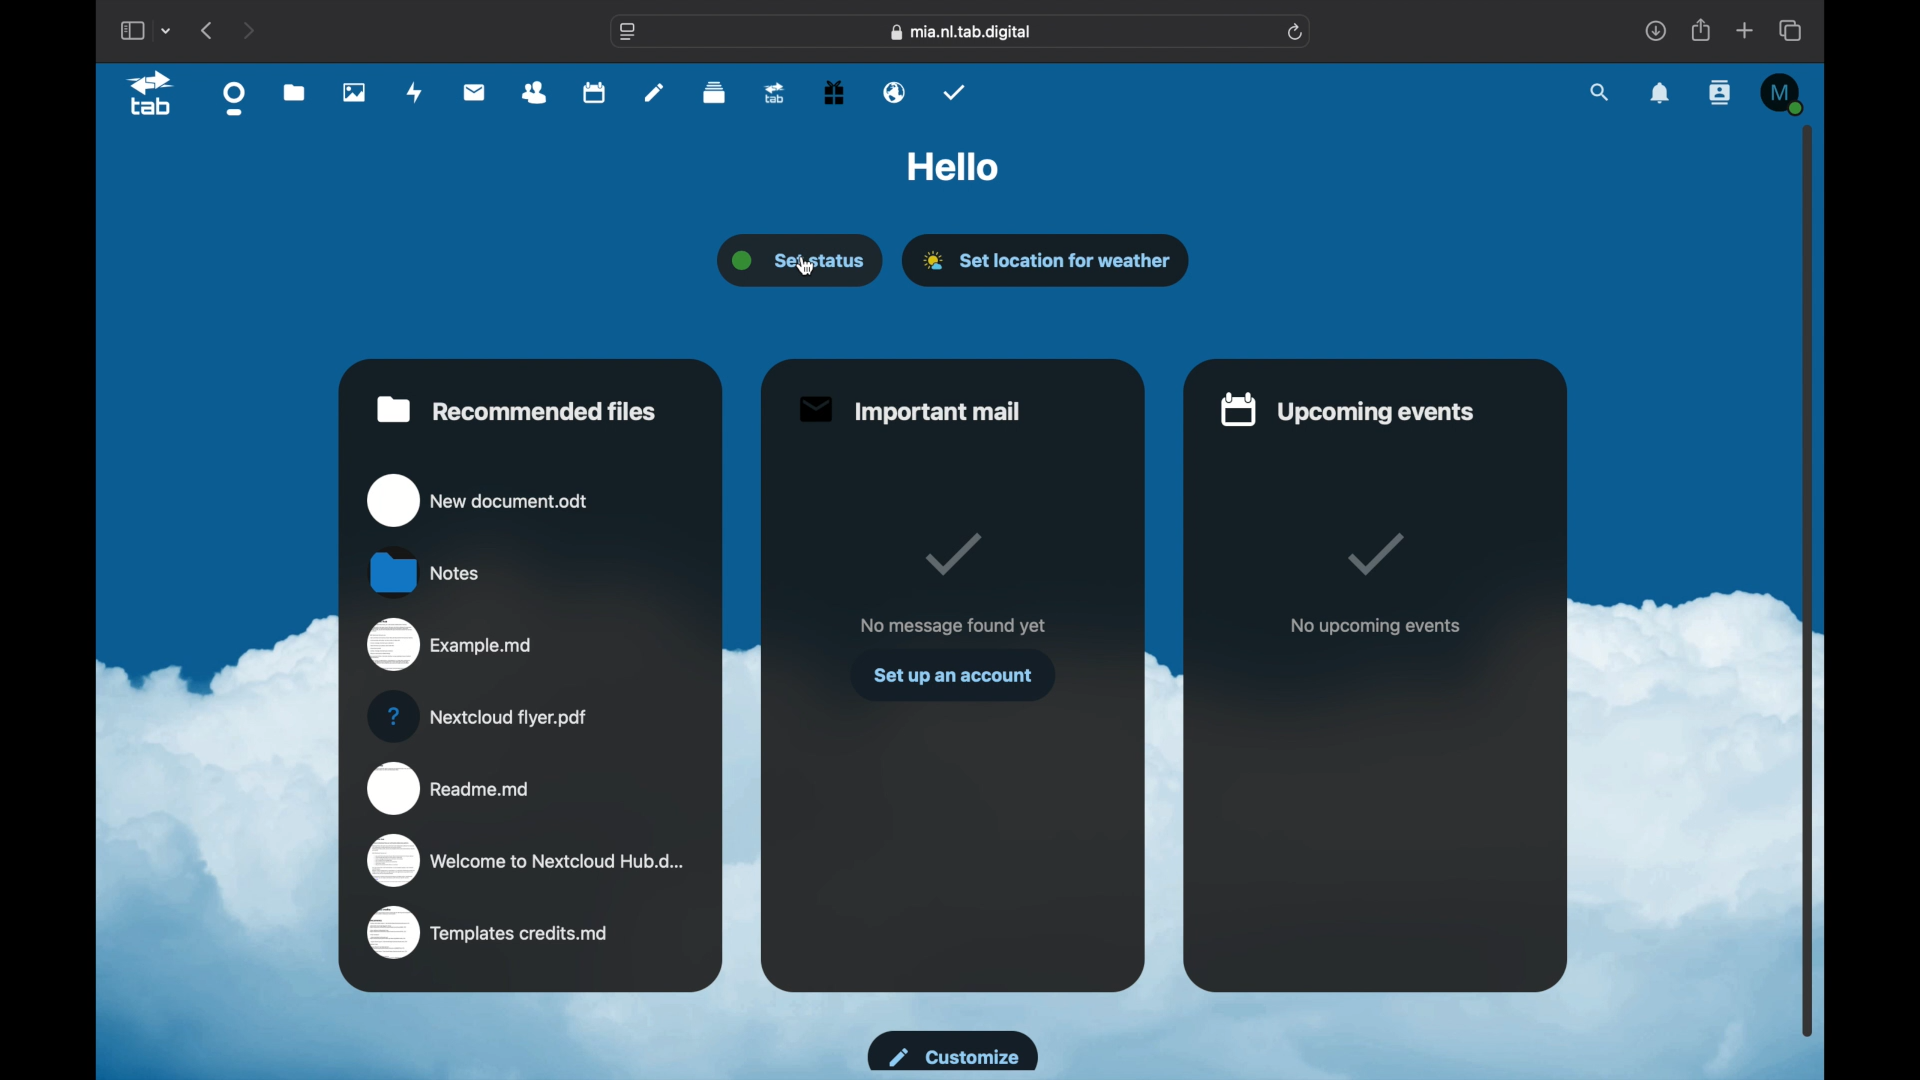 The image size is (1920, 1080). What do you see at coordinates (206, 29) in the screenshot?
I see `previous` at bounding box center [206, 29].